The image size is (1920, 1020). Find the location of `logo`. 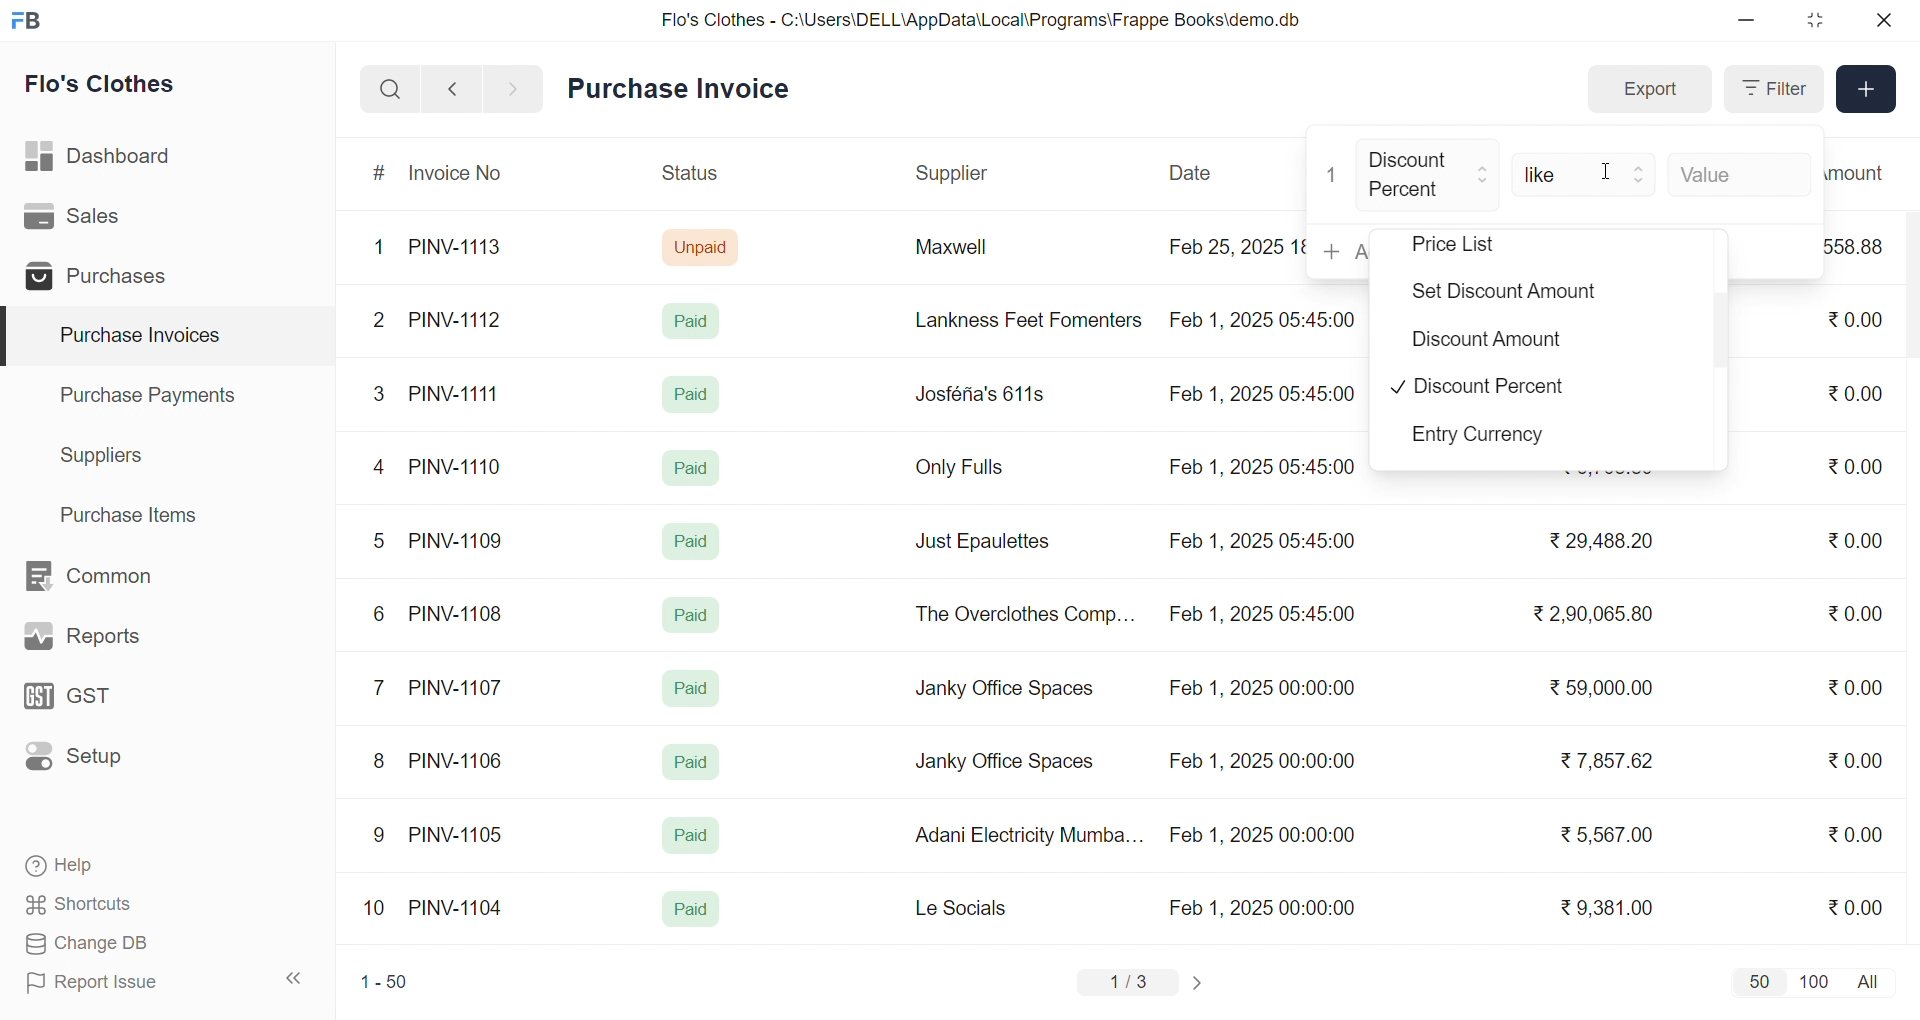

logo is located at coordinates (31, 22).